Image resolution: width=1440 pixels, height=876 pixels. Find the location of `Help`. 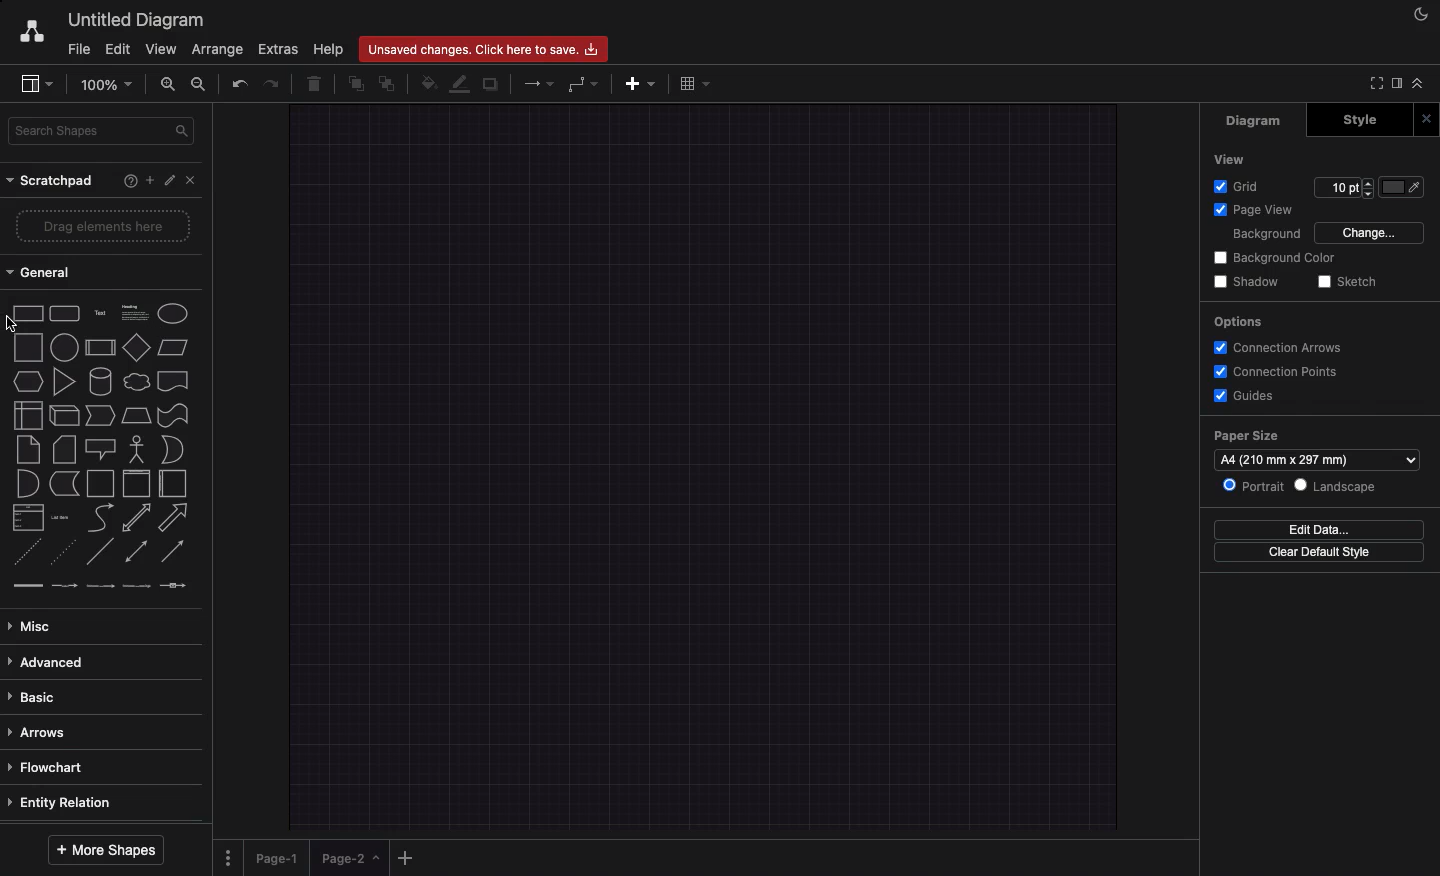

Help is located at coordinates (329, 49).